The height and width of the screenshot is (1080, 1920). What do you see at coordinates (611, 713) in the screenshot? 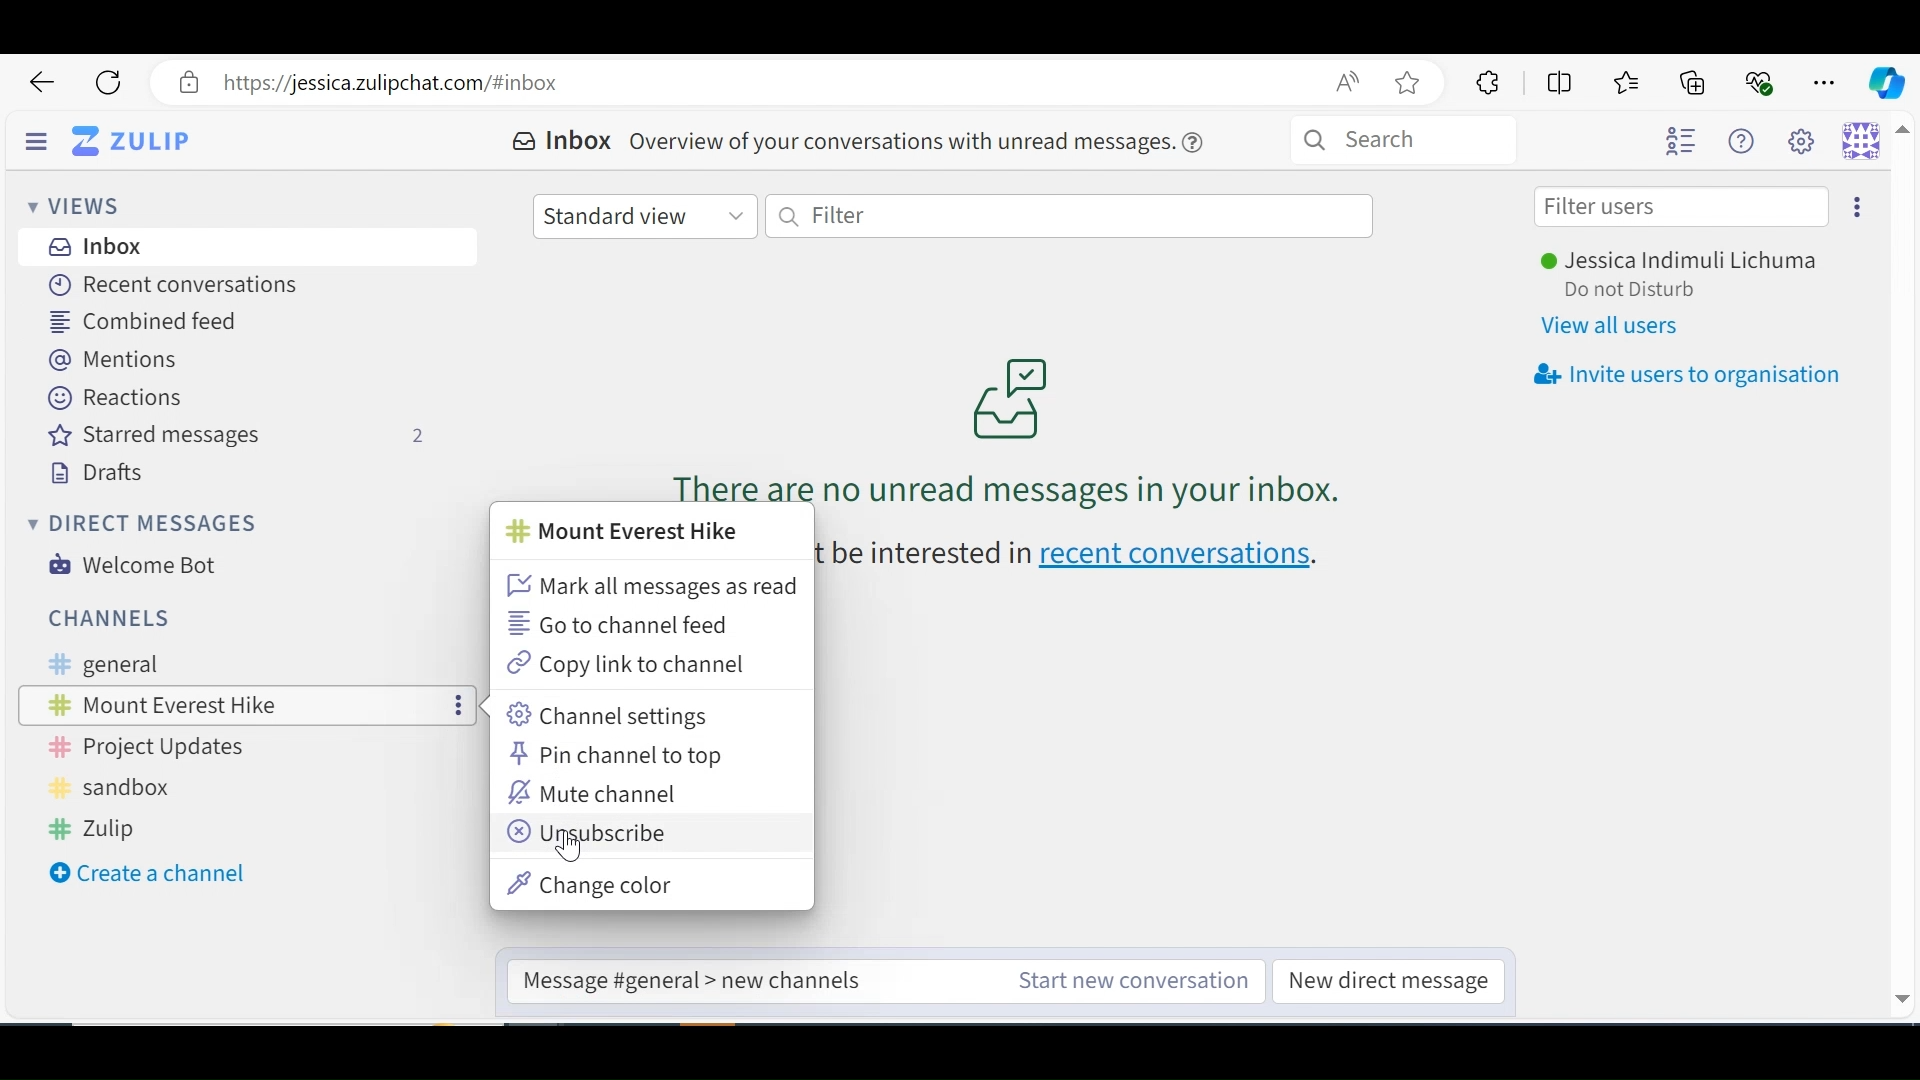
I see `Channel settings` at bounding box center [611, 713].